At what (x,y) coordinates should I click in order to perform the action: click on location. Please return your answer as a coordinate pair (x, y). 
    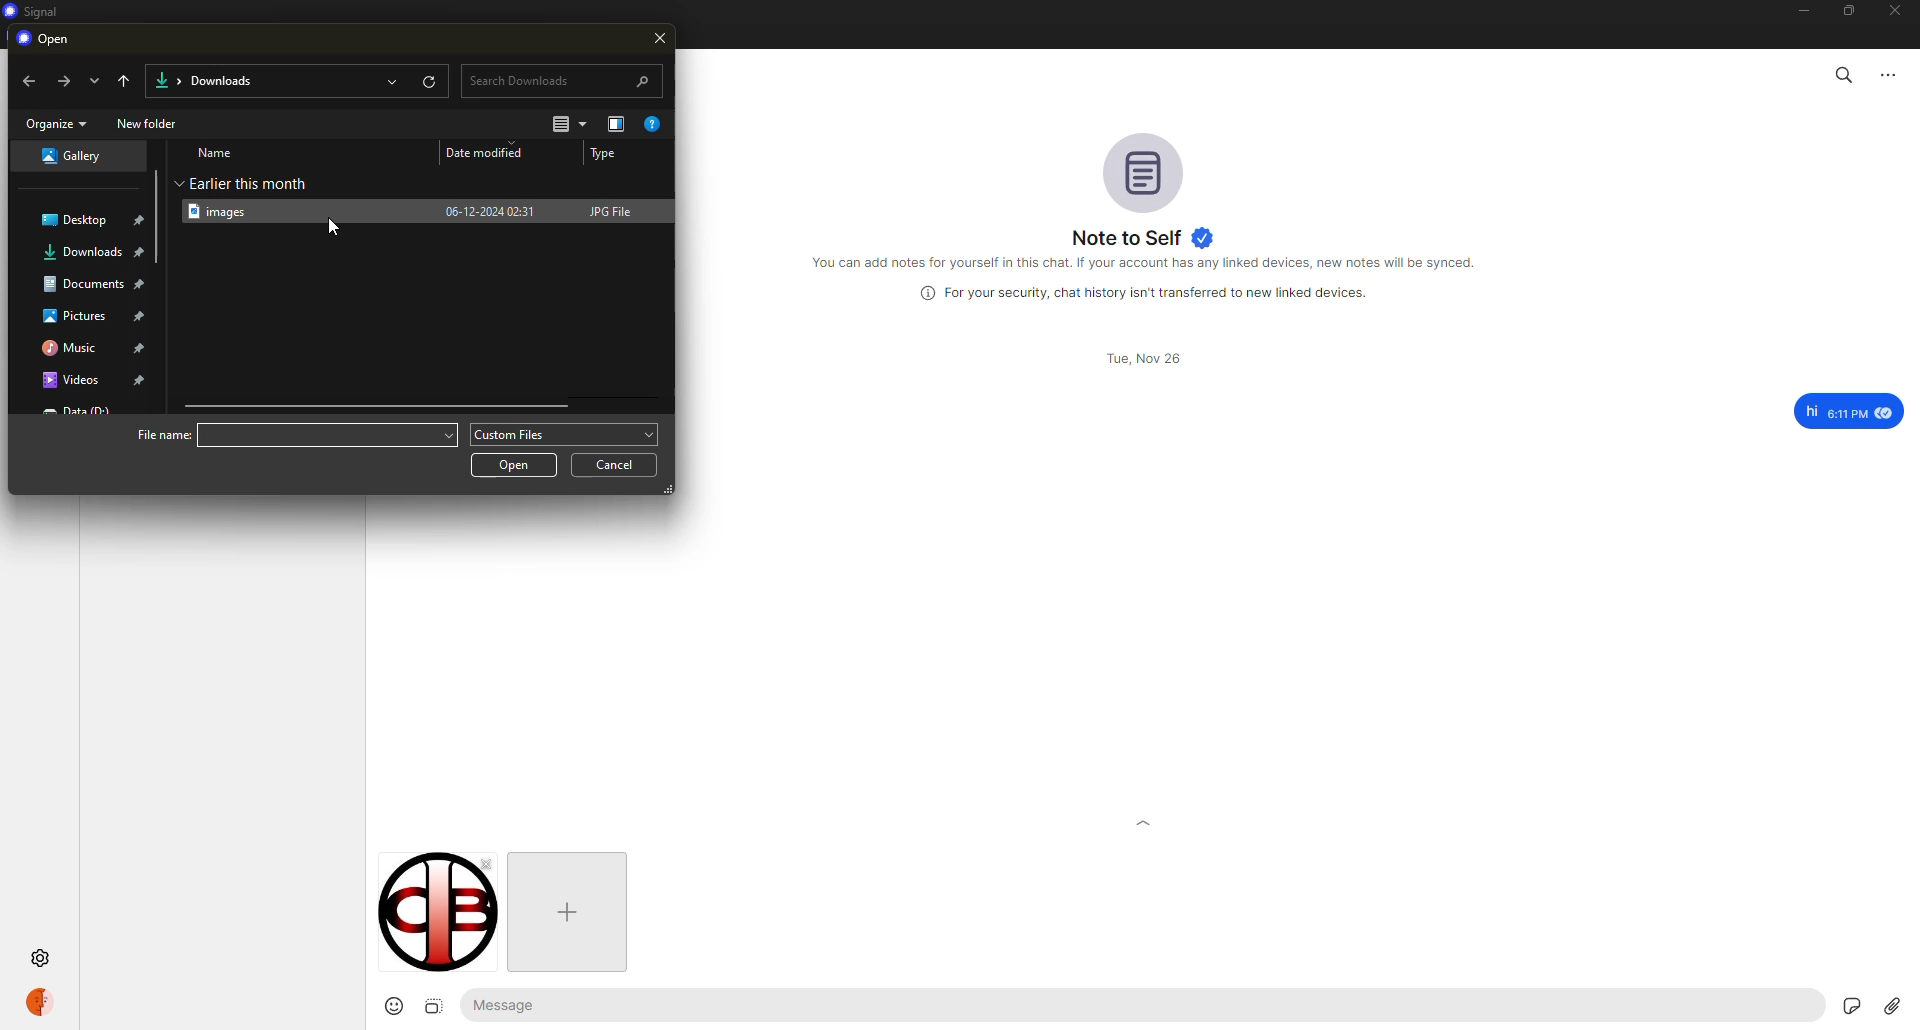
    Looking at the image, I should click on (82, 251).